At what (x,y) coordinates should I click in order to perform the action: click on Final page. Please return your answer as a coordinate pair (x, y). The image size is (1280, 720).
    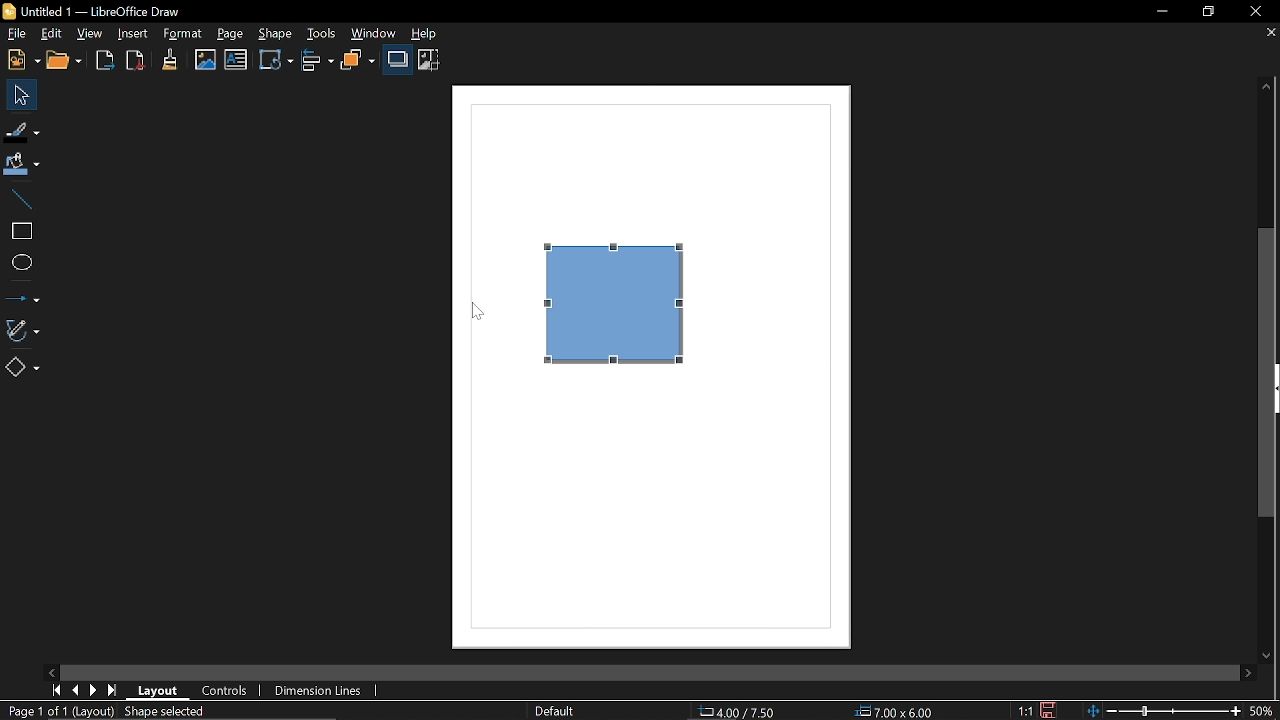
    Looking at the image, I should click on (114, 691).